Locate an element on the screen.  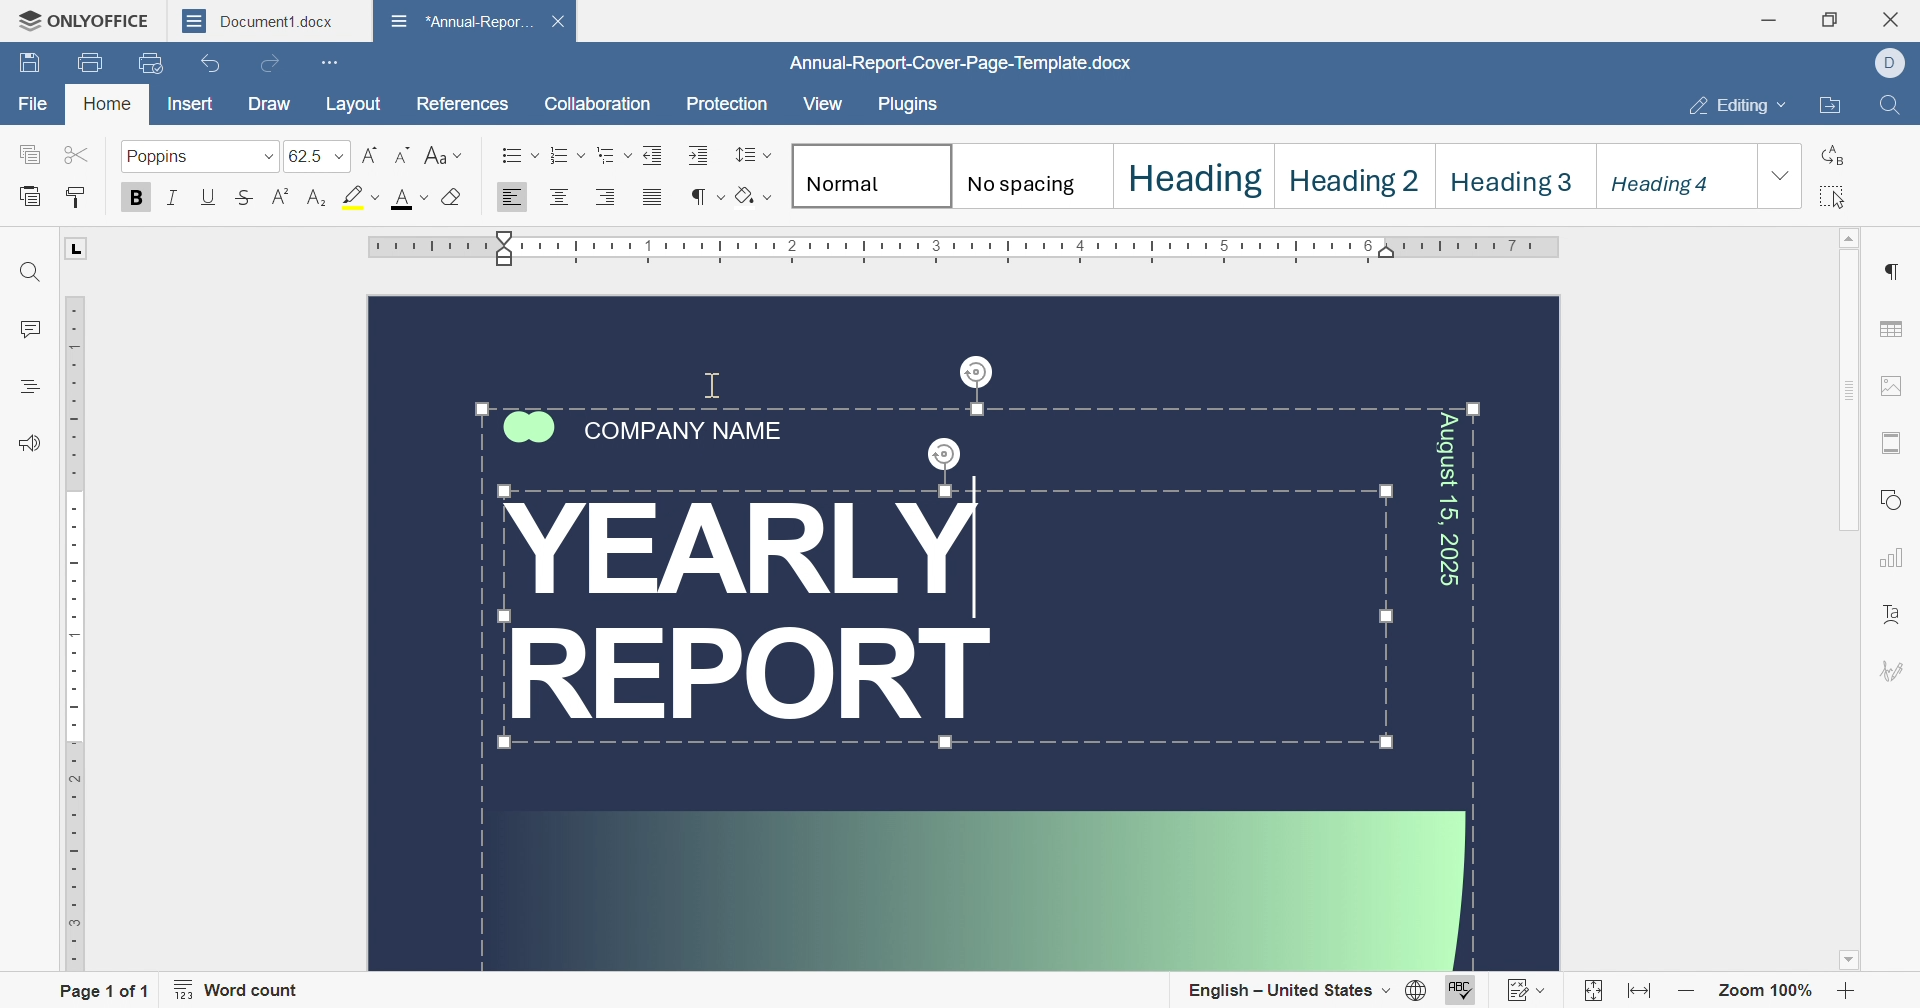
superscript is located at coordinates (285, 199).